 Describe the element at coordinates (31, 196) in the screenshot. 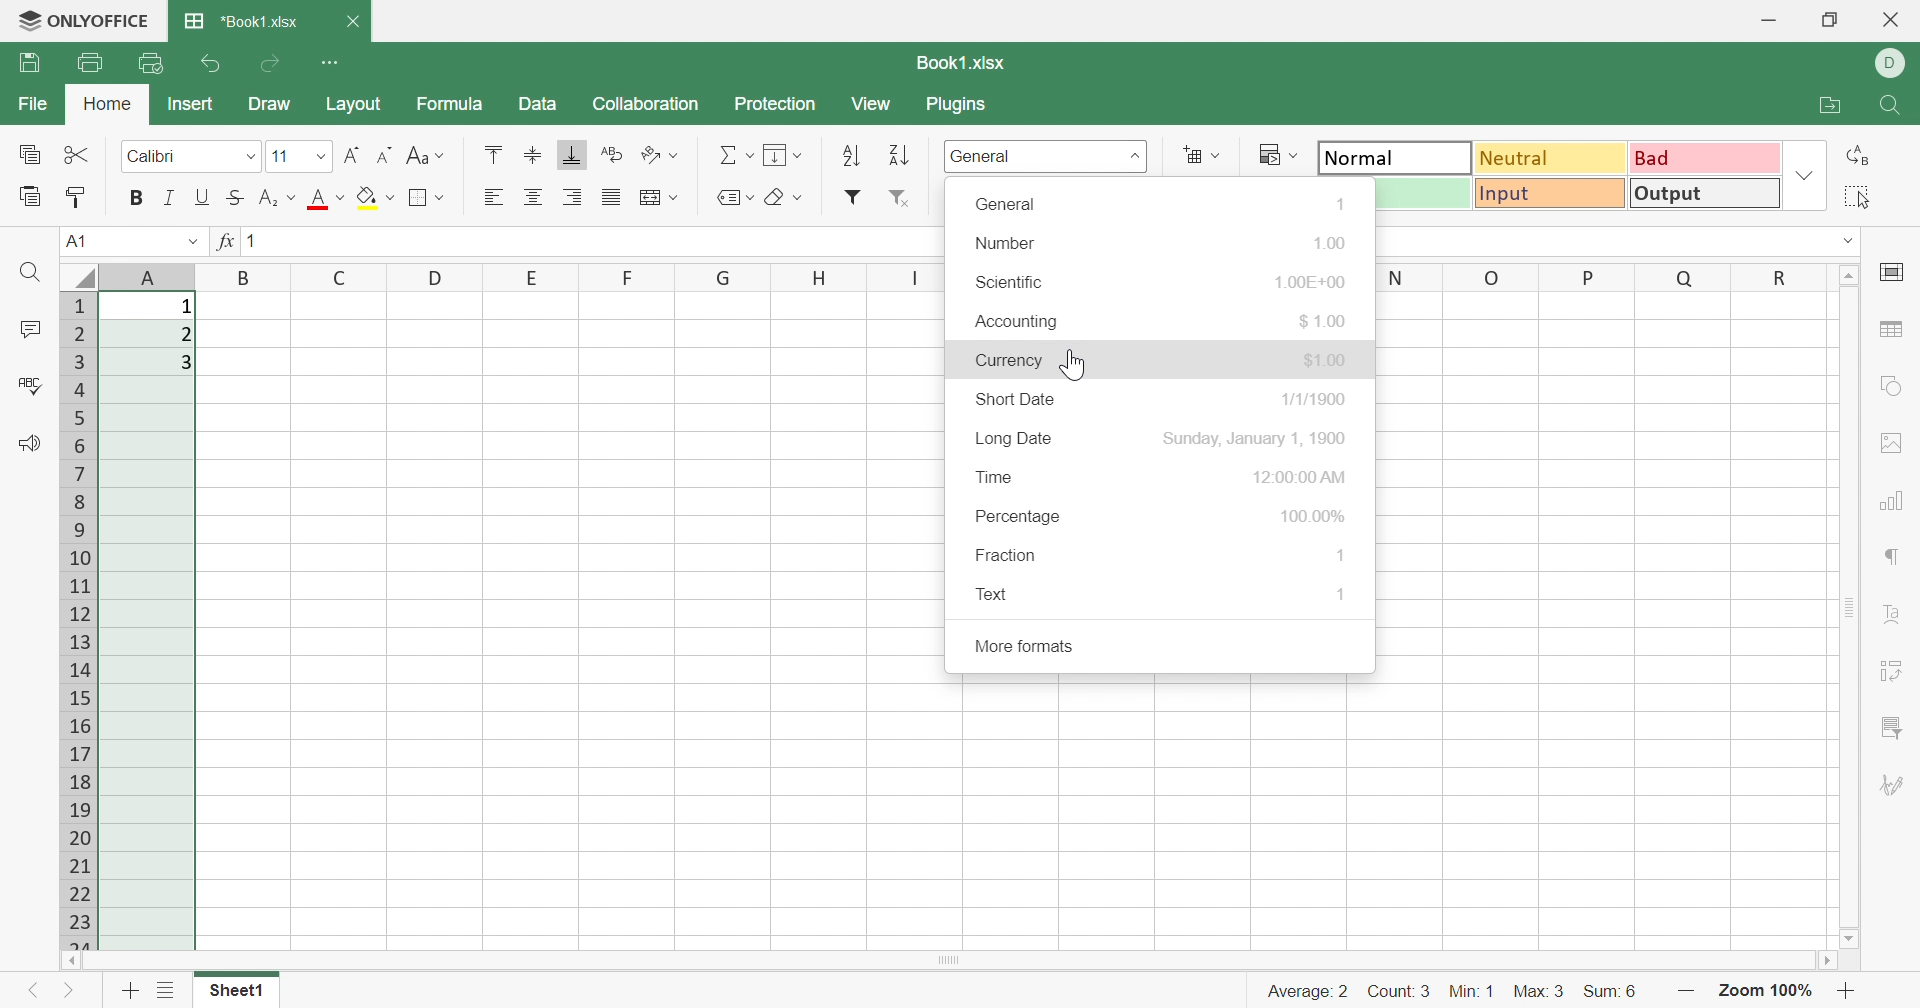

I see `Paste` at that location.